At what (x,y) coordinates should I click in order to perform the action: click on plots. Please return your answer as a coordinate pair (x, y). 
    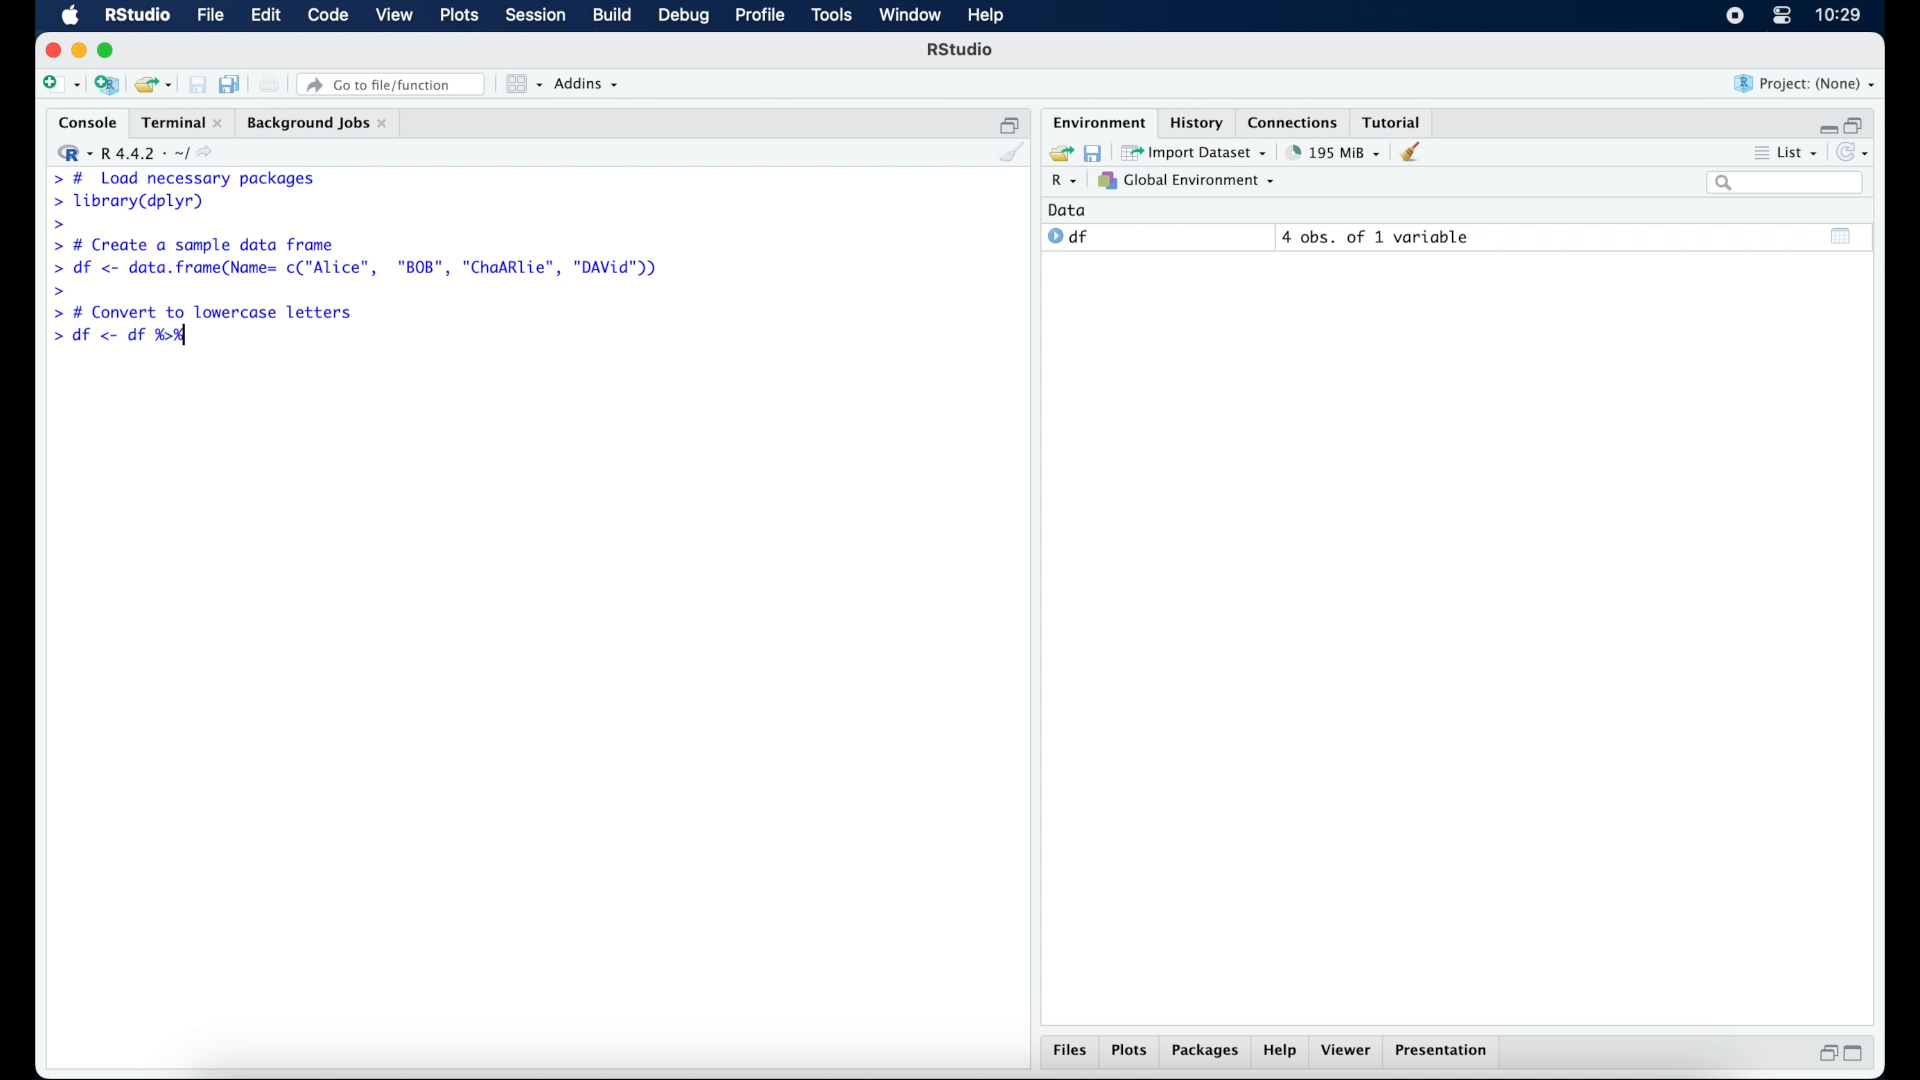
    Looking at the image, I should click on (462, 17).